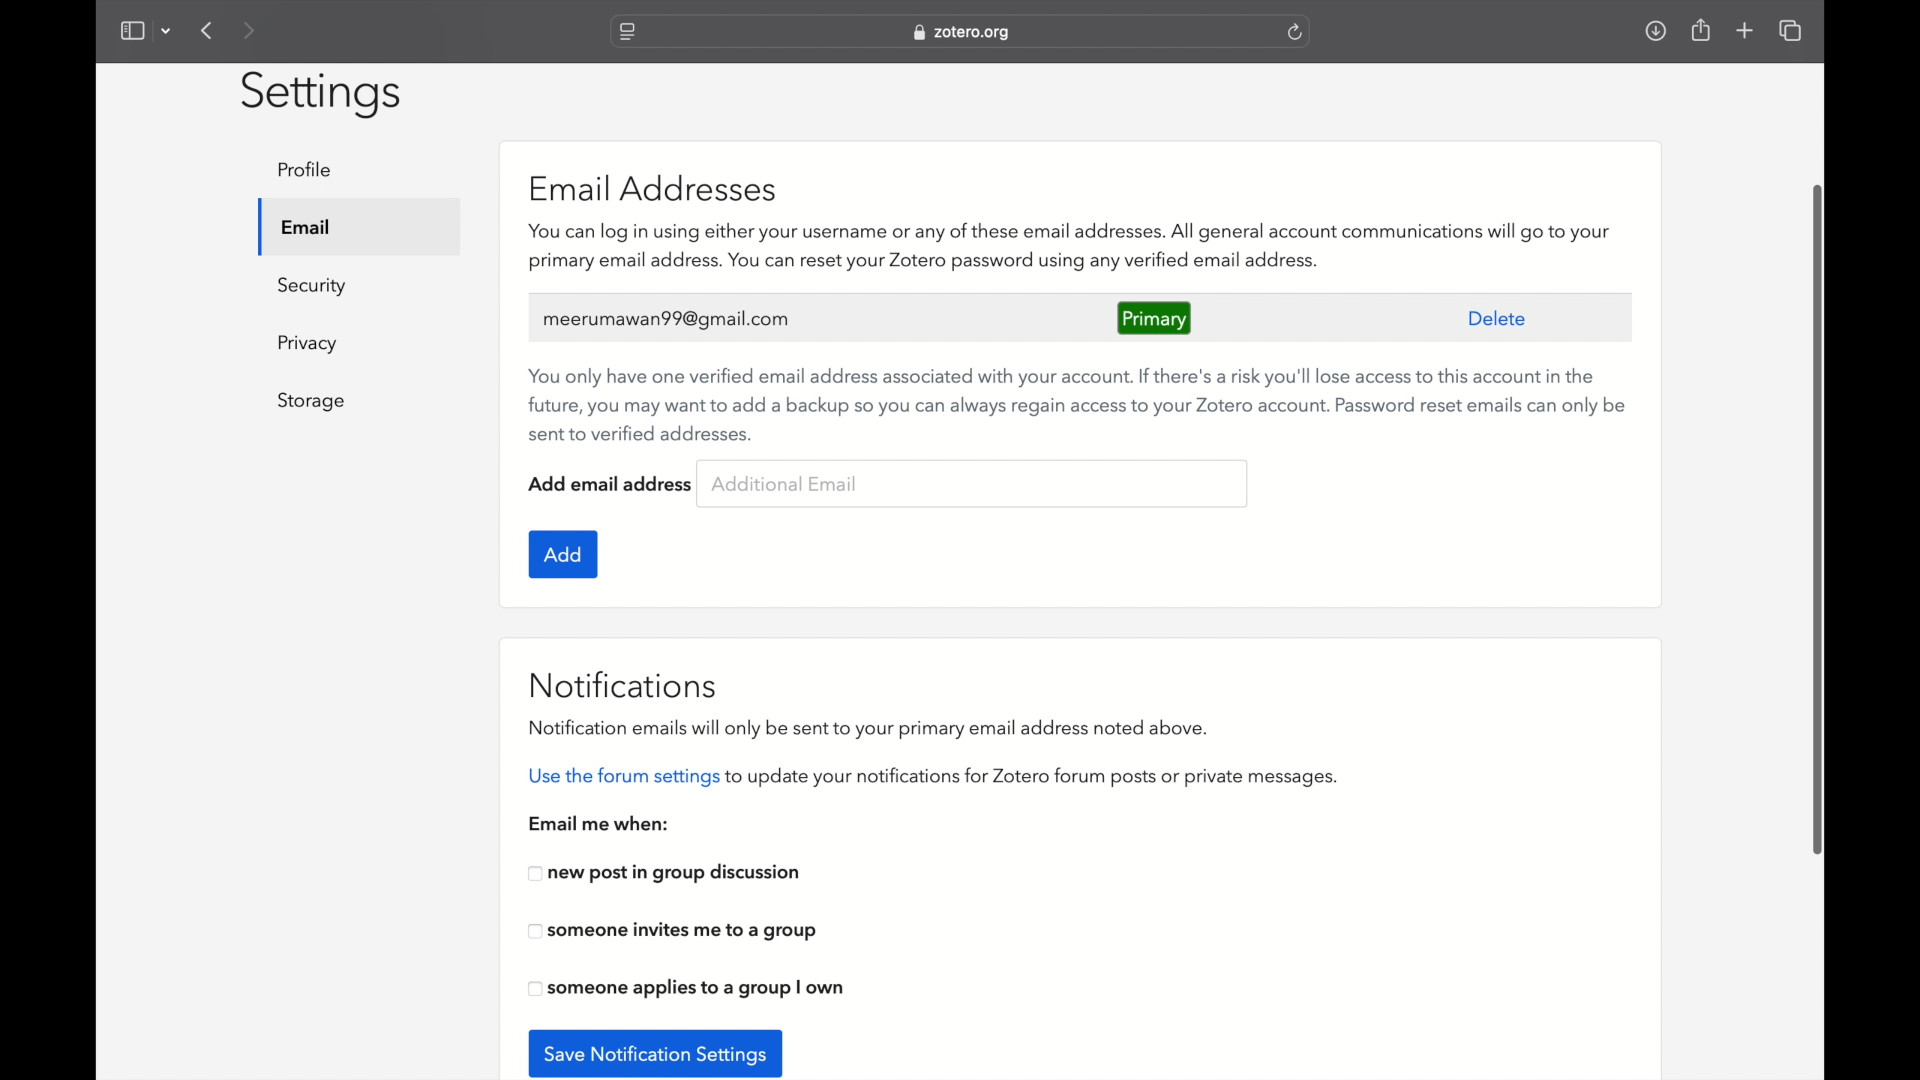 The width and height of the screenshot is (1920, 1080). I want to click on new tab, so click(1745, 30).